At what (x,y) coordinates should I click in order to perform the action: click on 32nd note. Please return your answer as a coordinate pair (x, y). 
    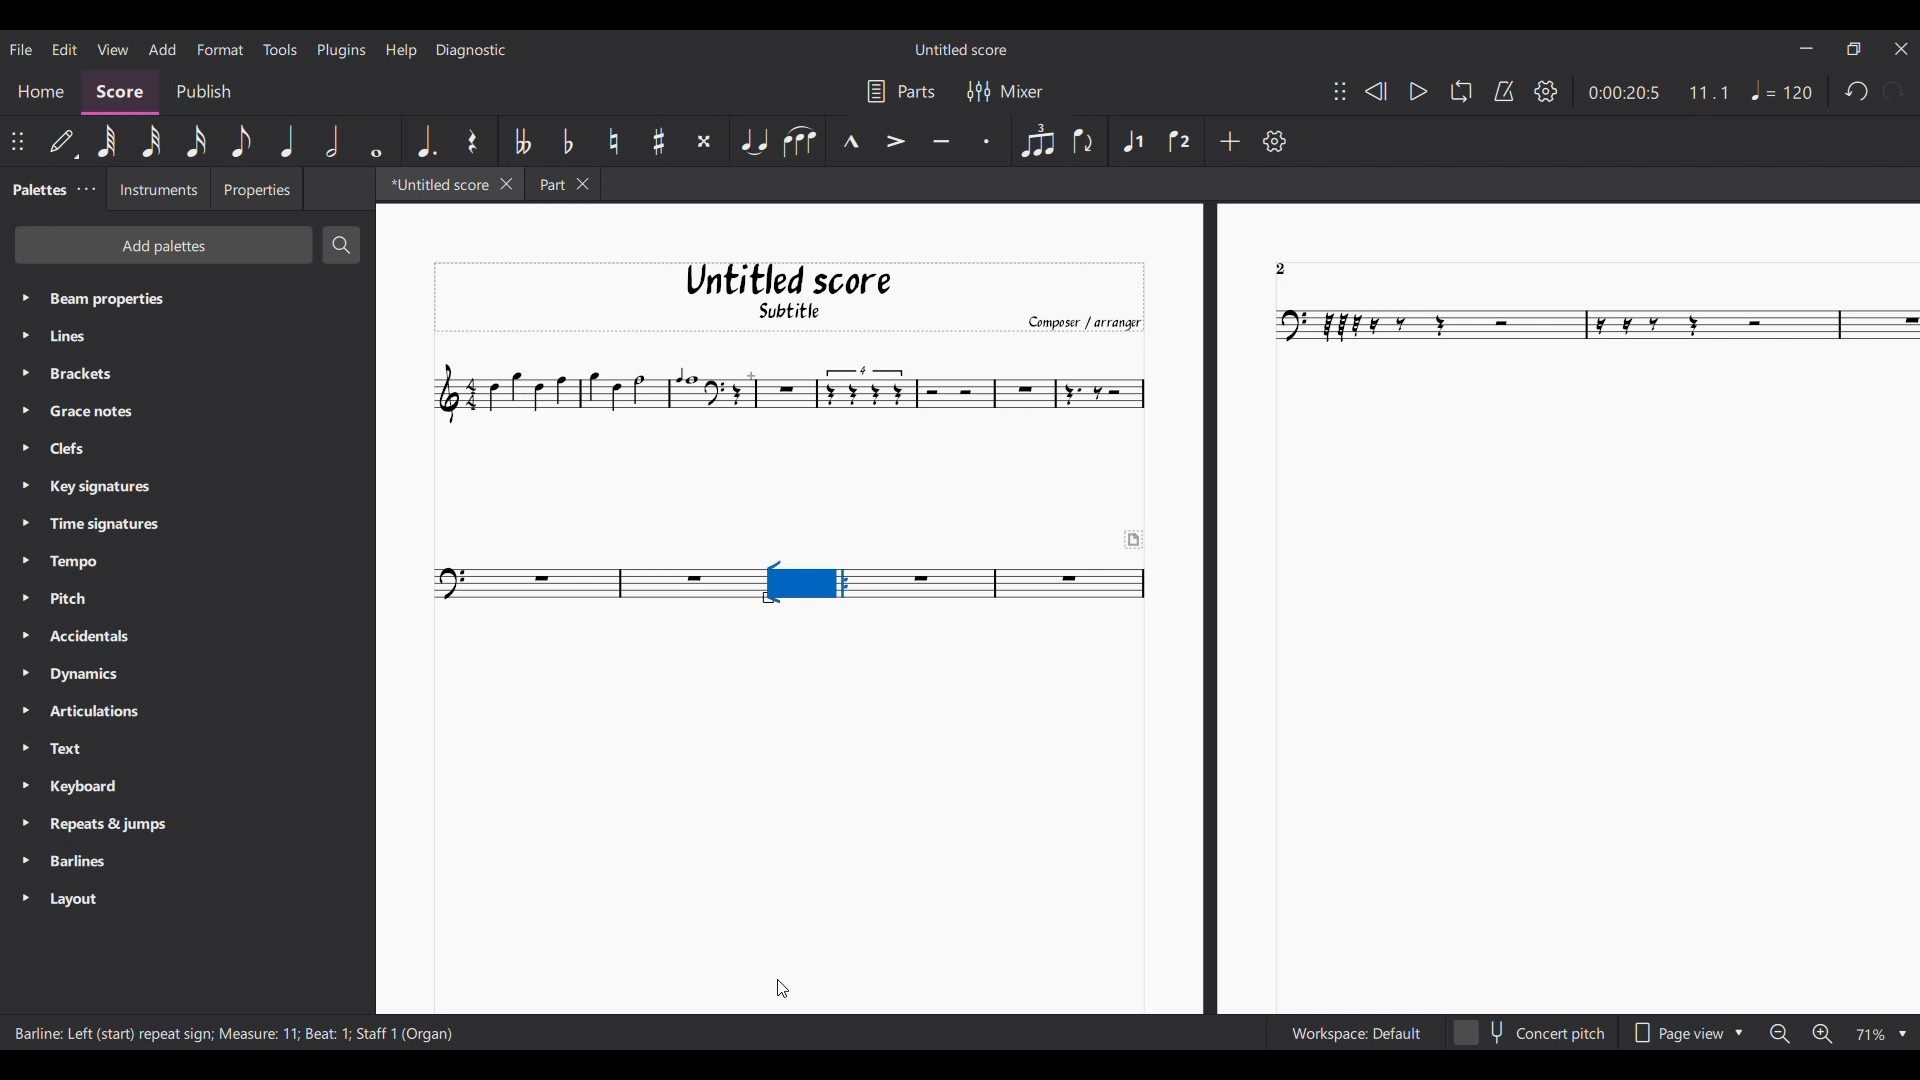
    Looking at the image, I should click on (152, 142).